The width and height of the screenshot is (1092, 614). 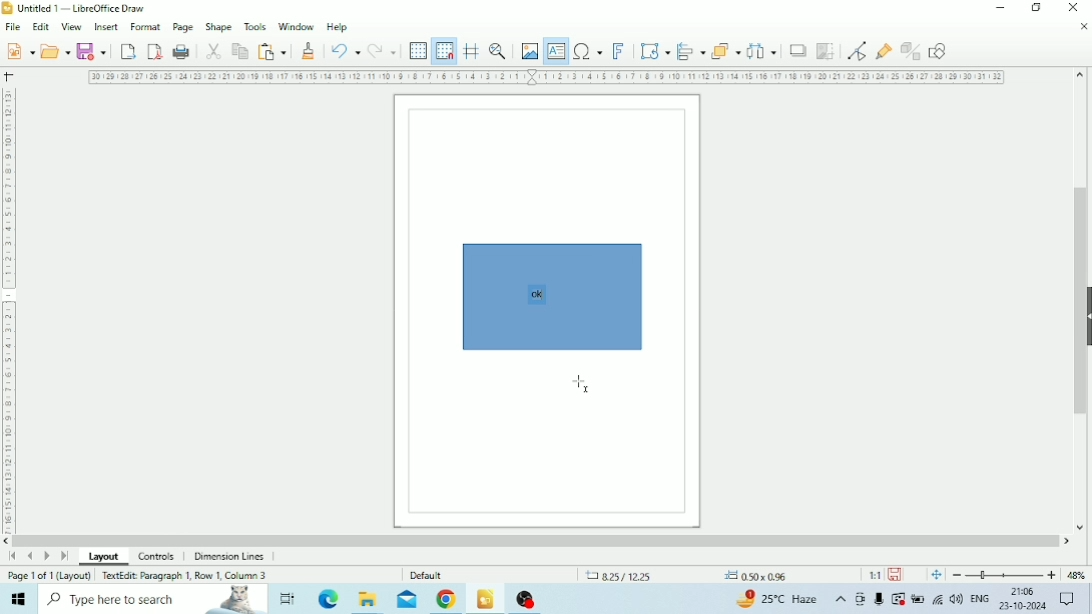 I want to click on Vertical scale, so click(x=8, y=307).